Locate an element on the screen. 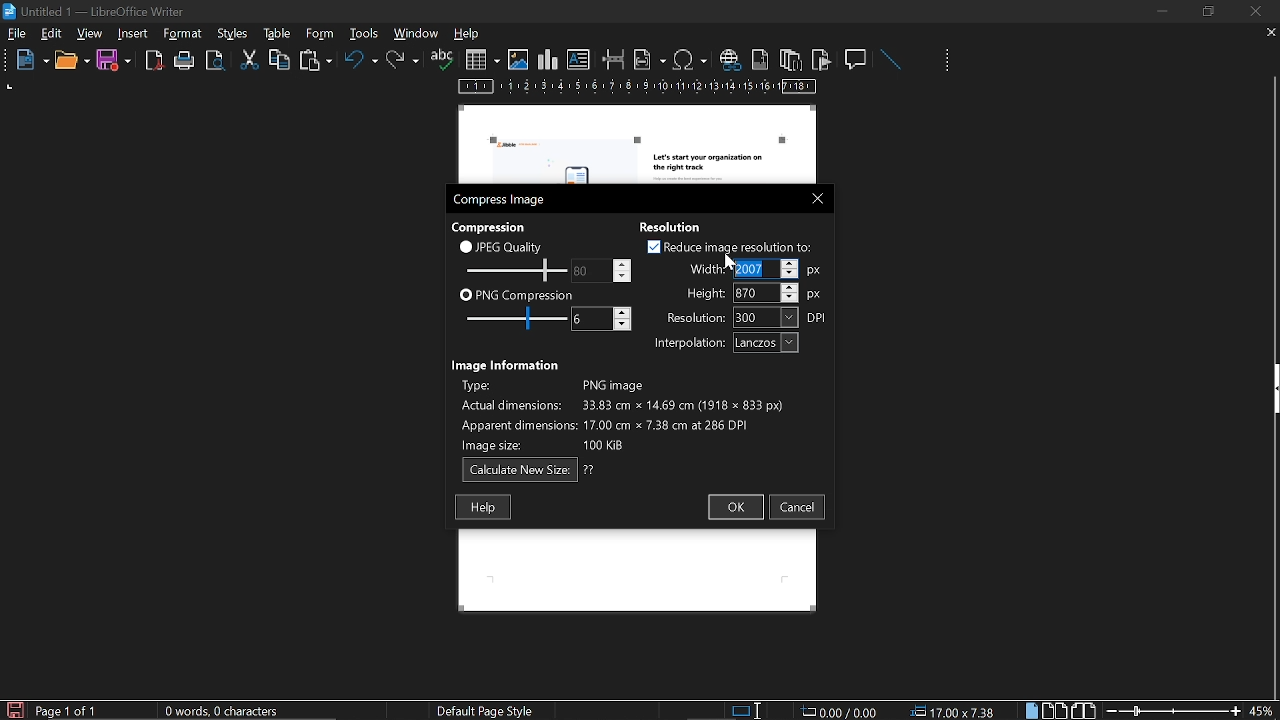 The width and height of the screenshot is (1280, 720). page style is located at coordinates (489, 710).